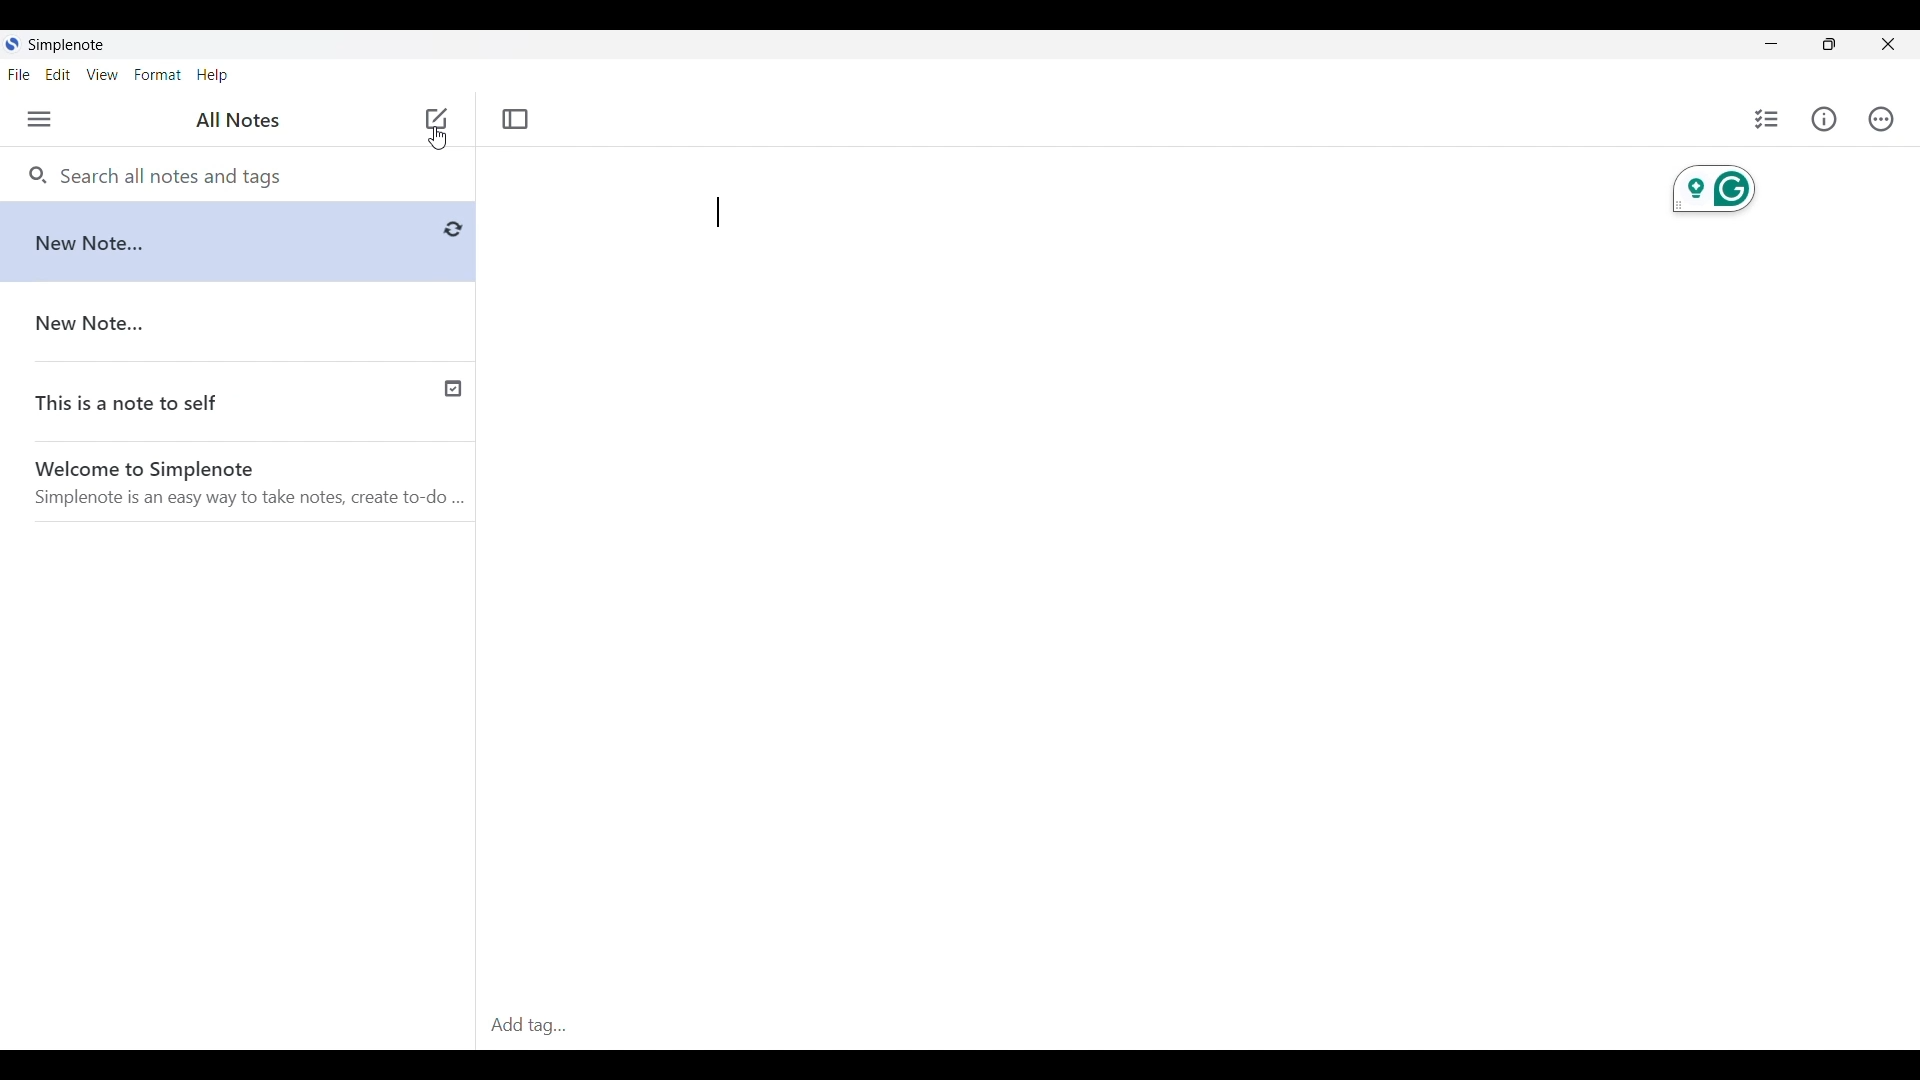 This screenshot has width=1920, height=1080. I want to click on Show interface in a smaller tab, so click(1830, 44).